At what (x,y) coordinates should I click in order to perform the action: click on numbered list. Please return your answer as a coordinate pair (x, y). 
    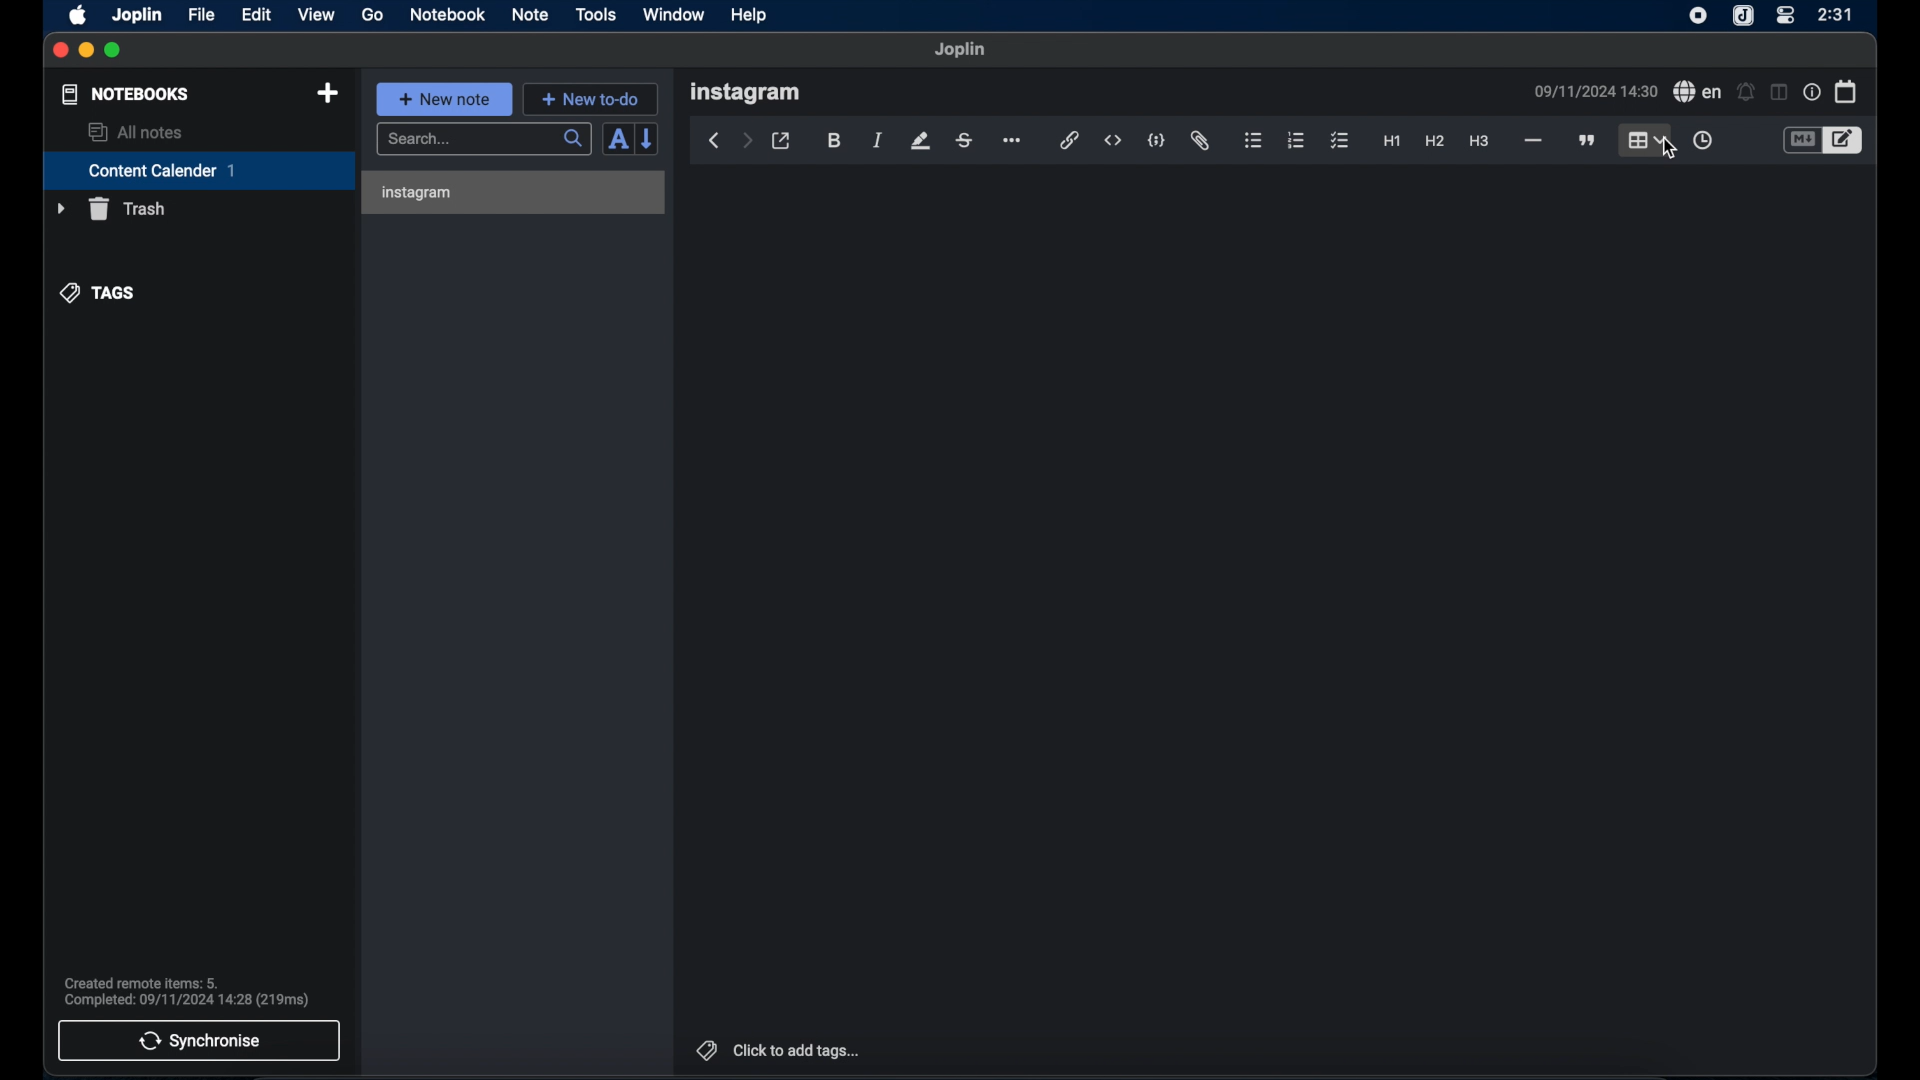
    Looking at the image, I should click on (1297, 141).